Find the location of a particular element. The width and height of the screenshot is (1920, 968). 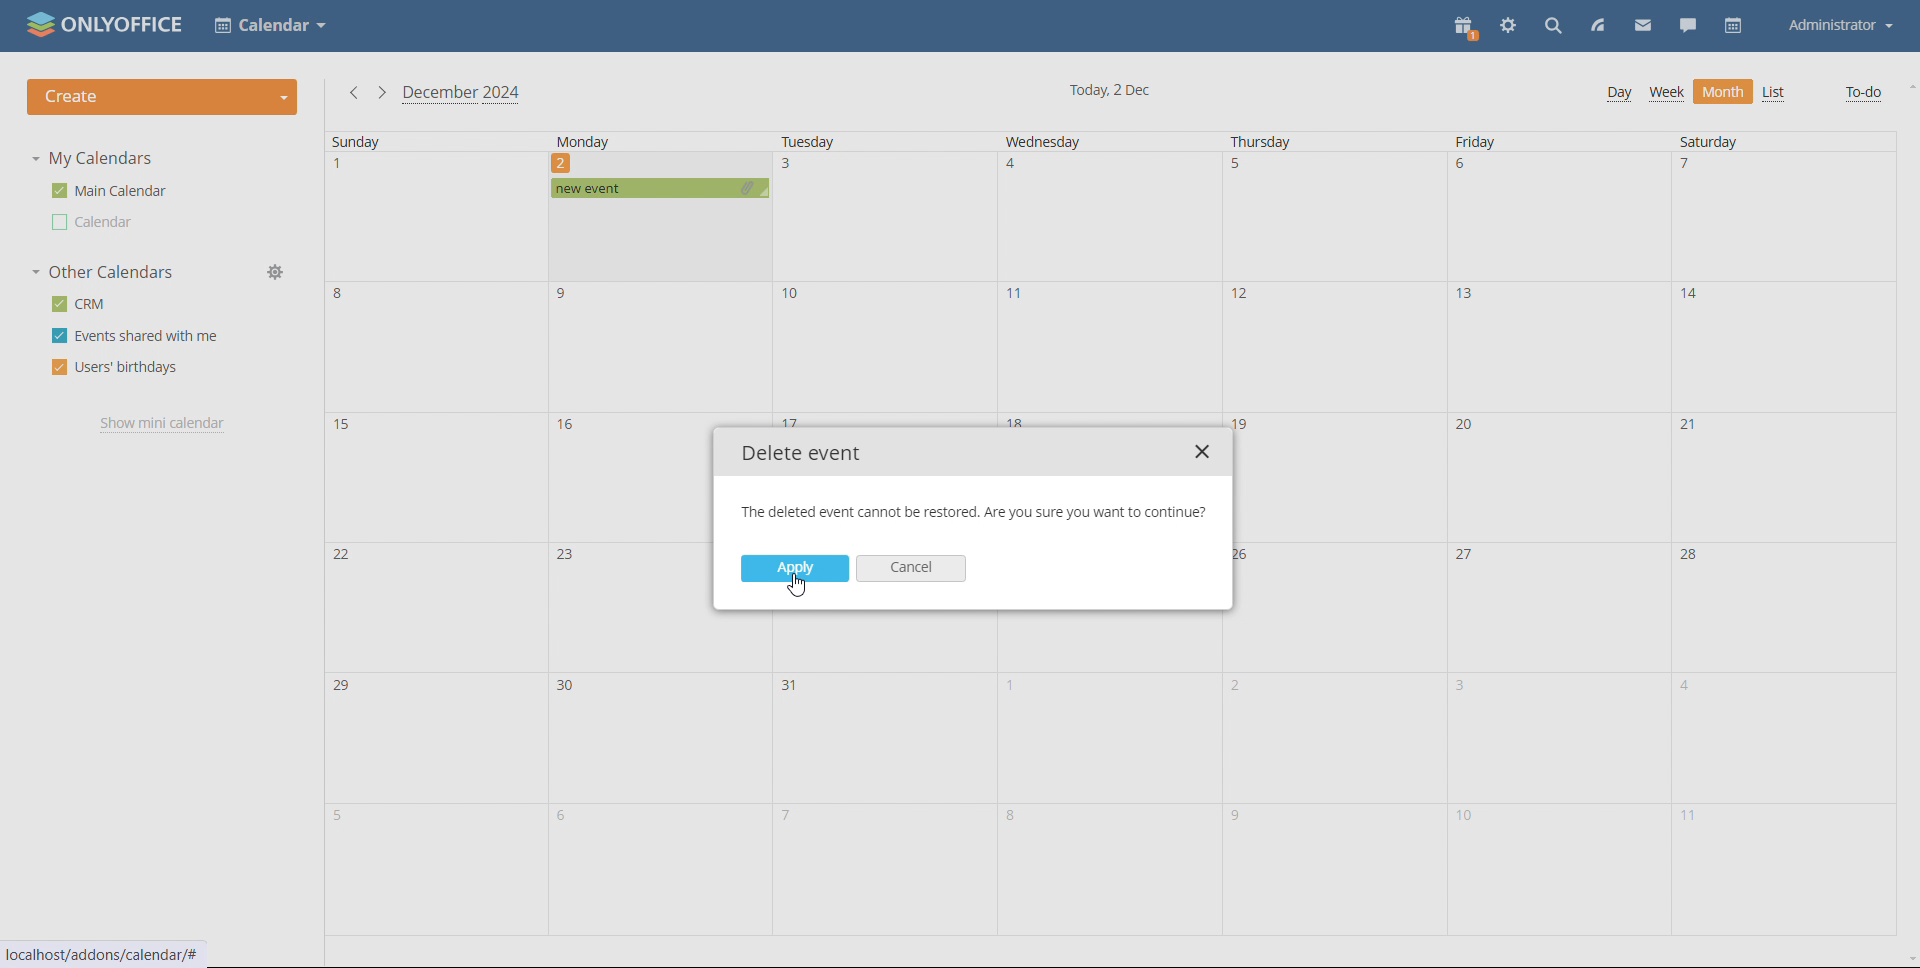

show mini calendar is located at coordinates (164, 424).